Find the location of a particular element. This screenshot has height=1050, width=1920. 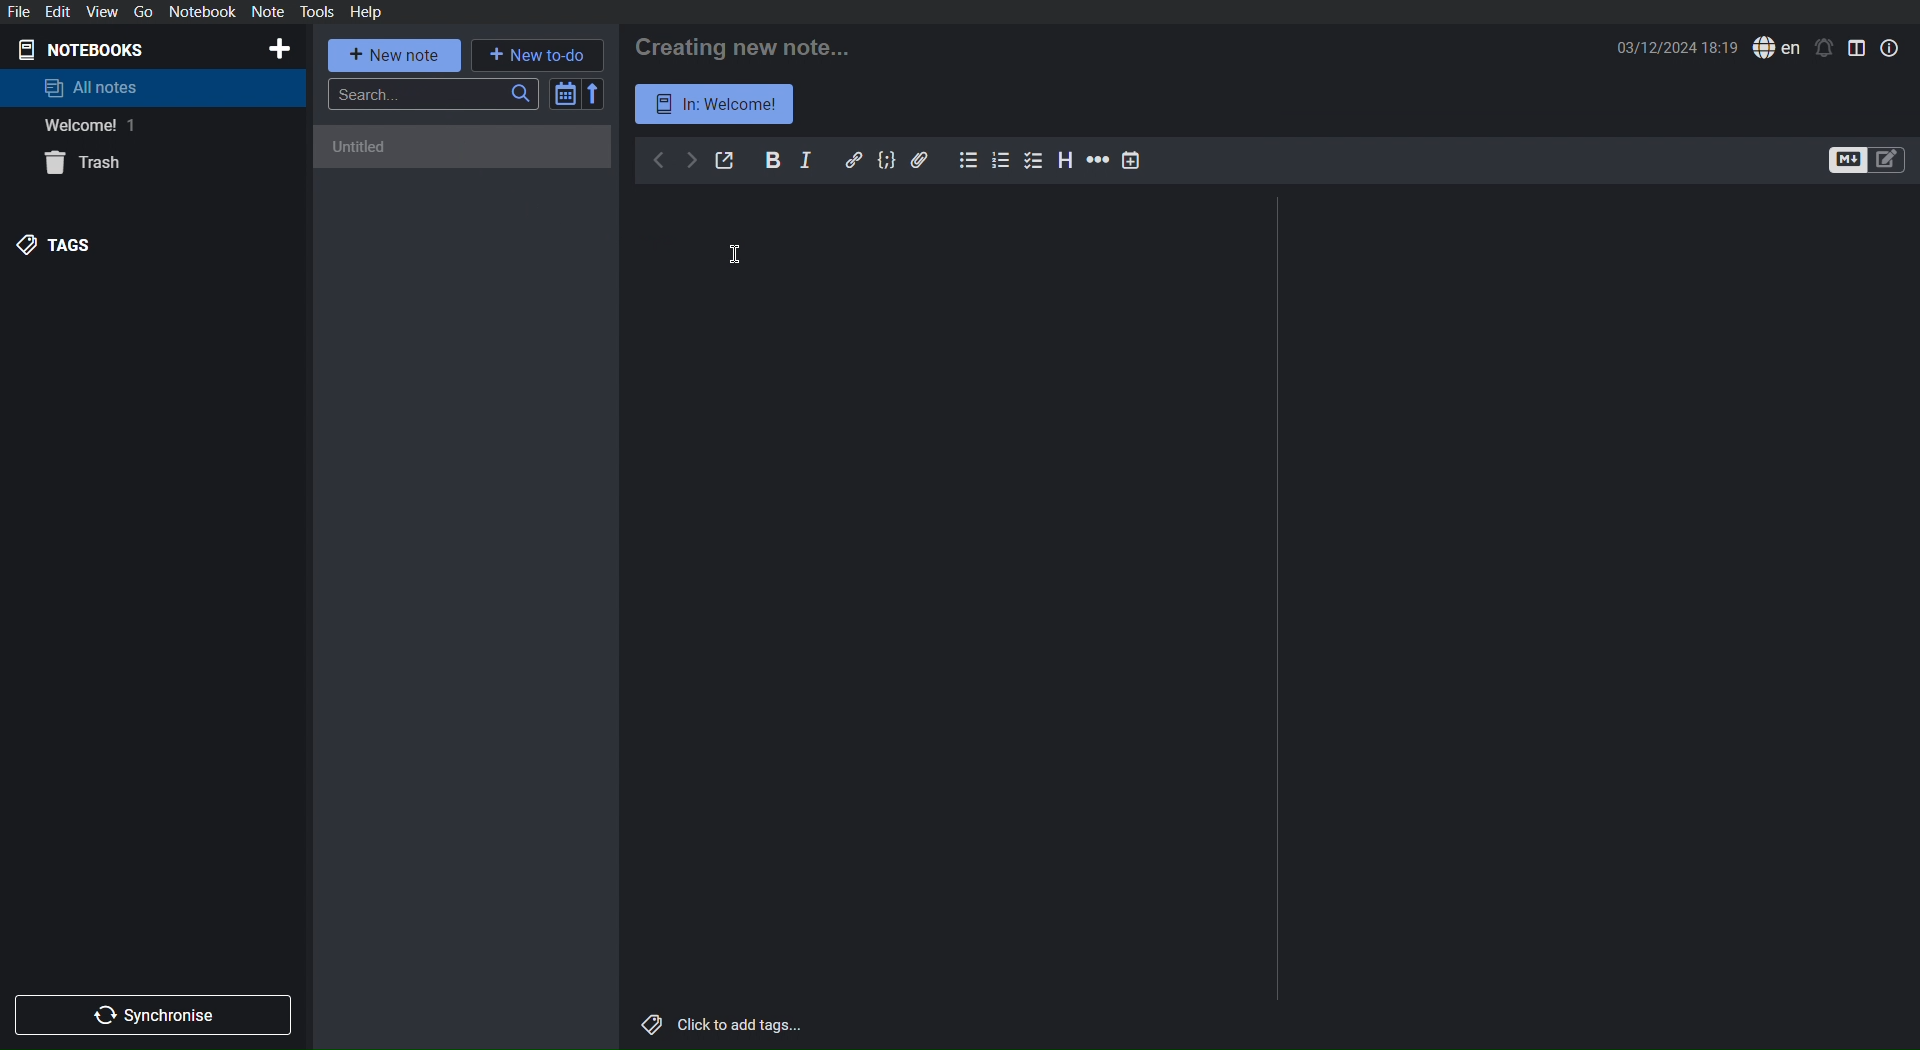

New note is located at coordinates (396, 55).